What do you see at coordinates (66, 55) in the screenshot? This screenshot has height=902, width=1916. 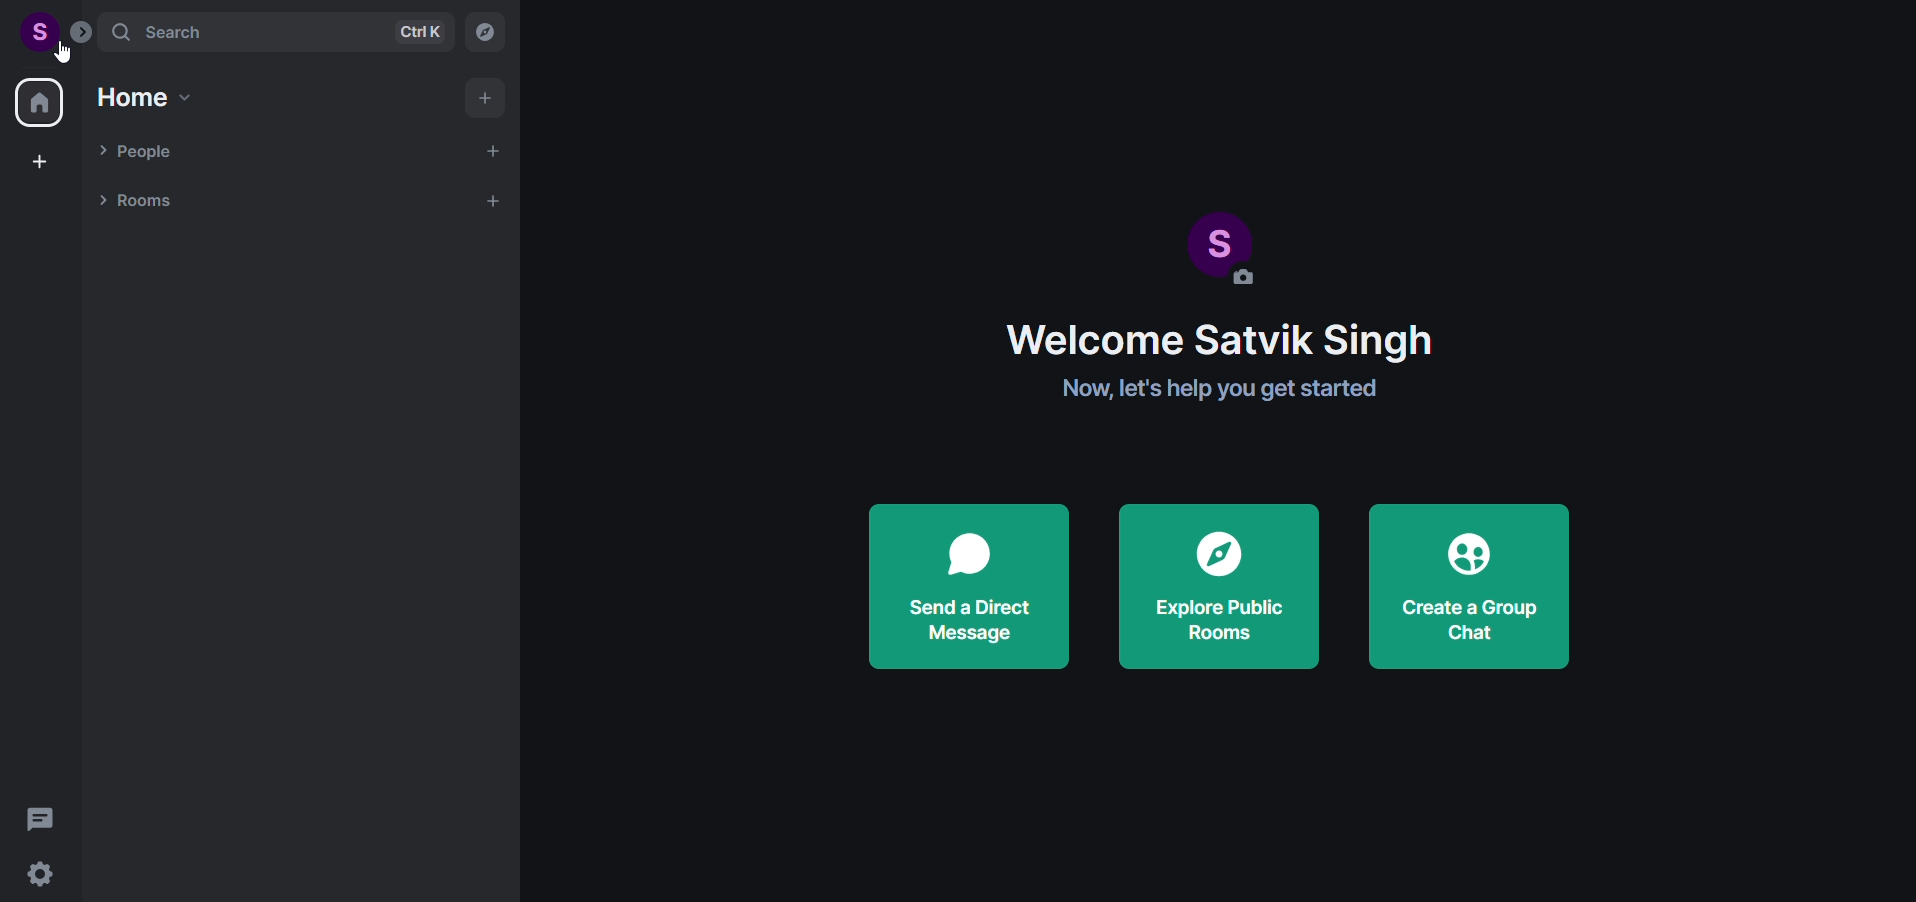 I see `Cursor` at bounding box center [66, 55].